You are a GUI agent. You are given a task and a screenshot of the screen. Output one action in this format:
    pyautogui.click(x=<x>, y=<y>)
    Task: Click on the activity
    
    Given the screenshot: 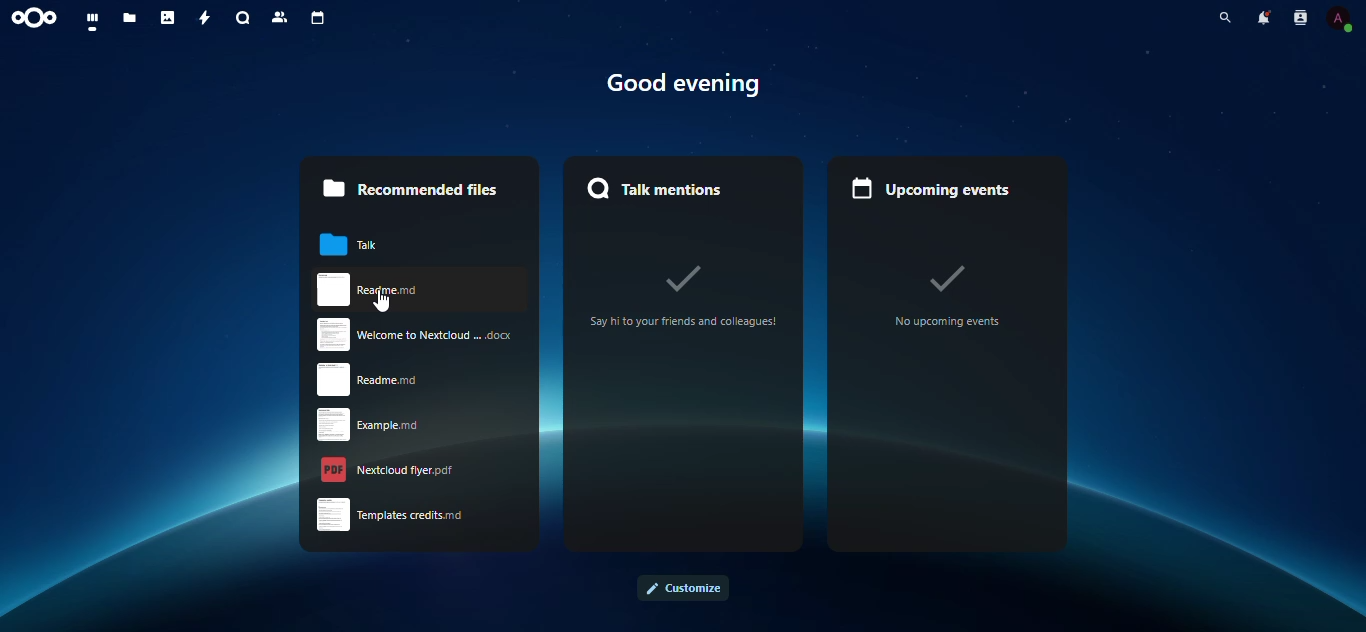 What is the action you would take?
    pyautogui.click(x=202, y=18)
    